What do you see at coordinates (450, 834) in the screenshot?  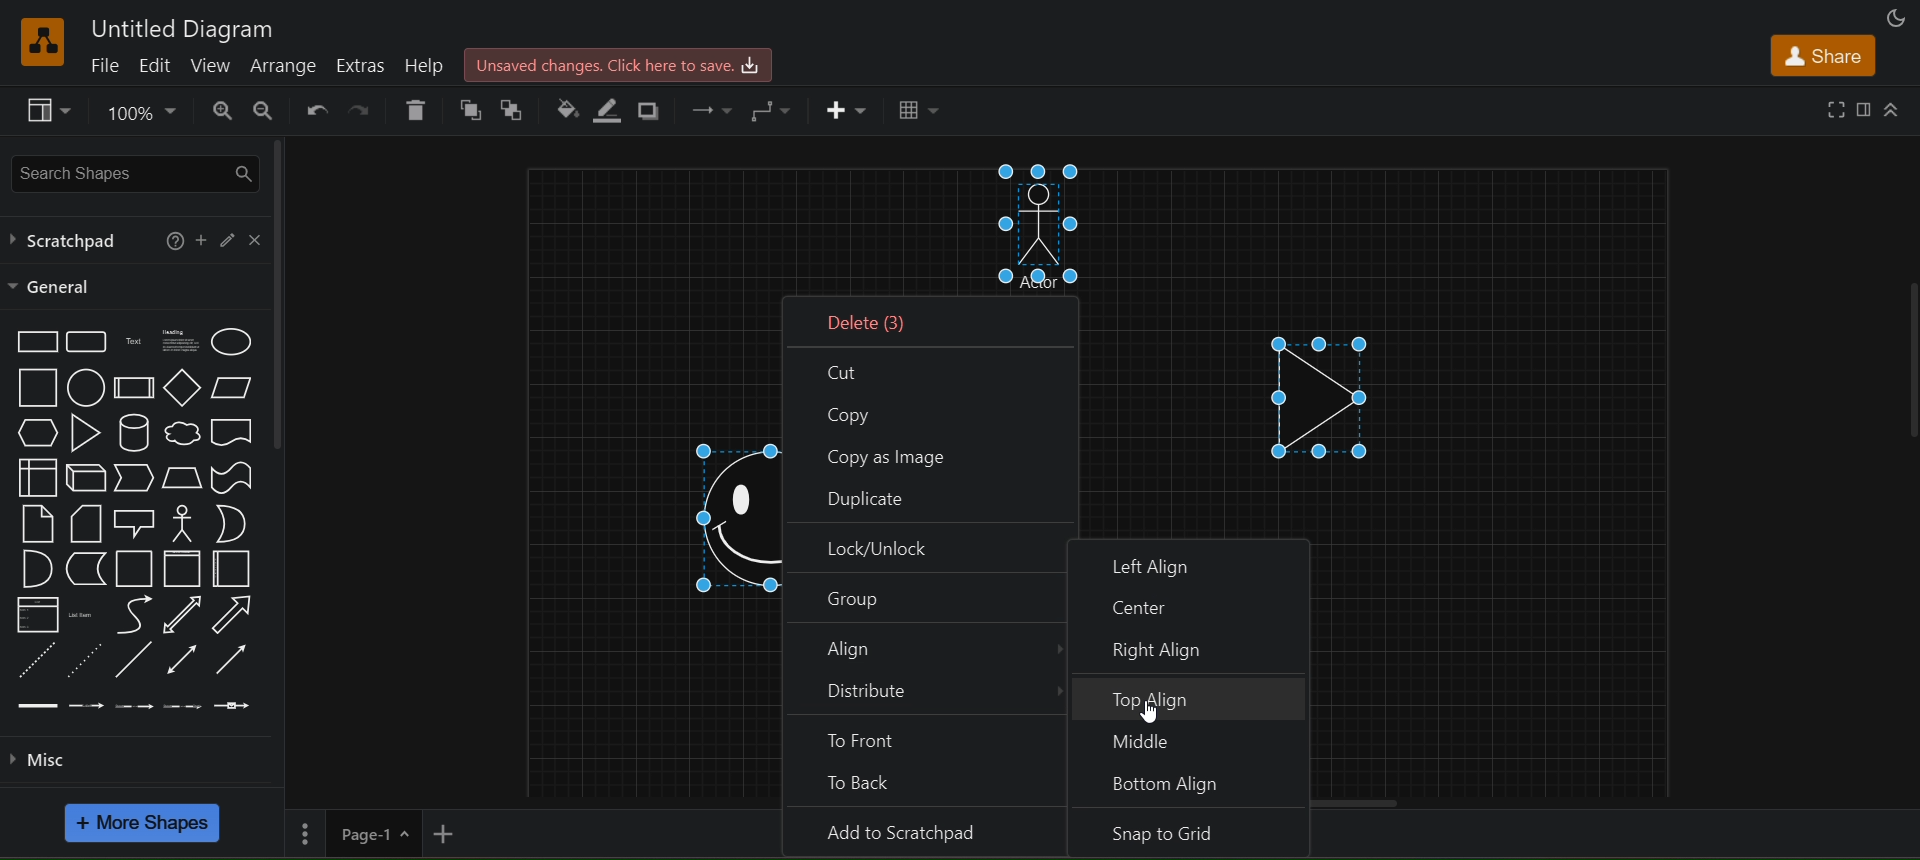 I see `add new page` at bounding box center [450, 834].